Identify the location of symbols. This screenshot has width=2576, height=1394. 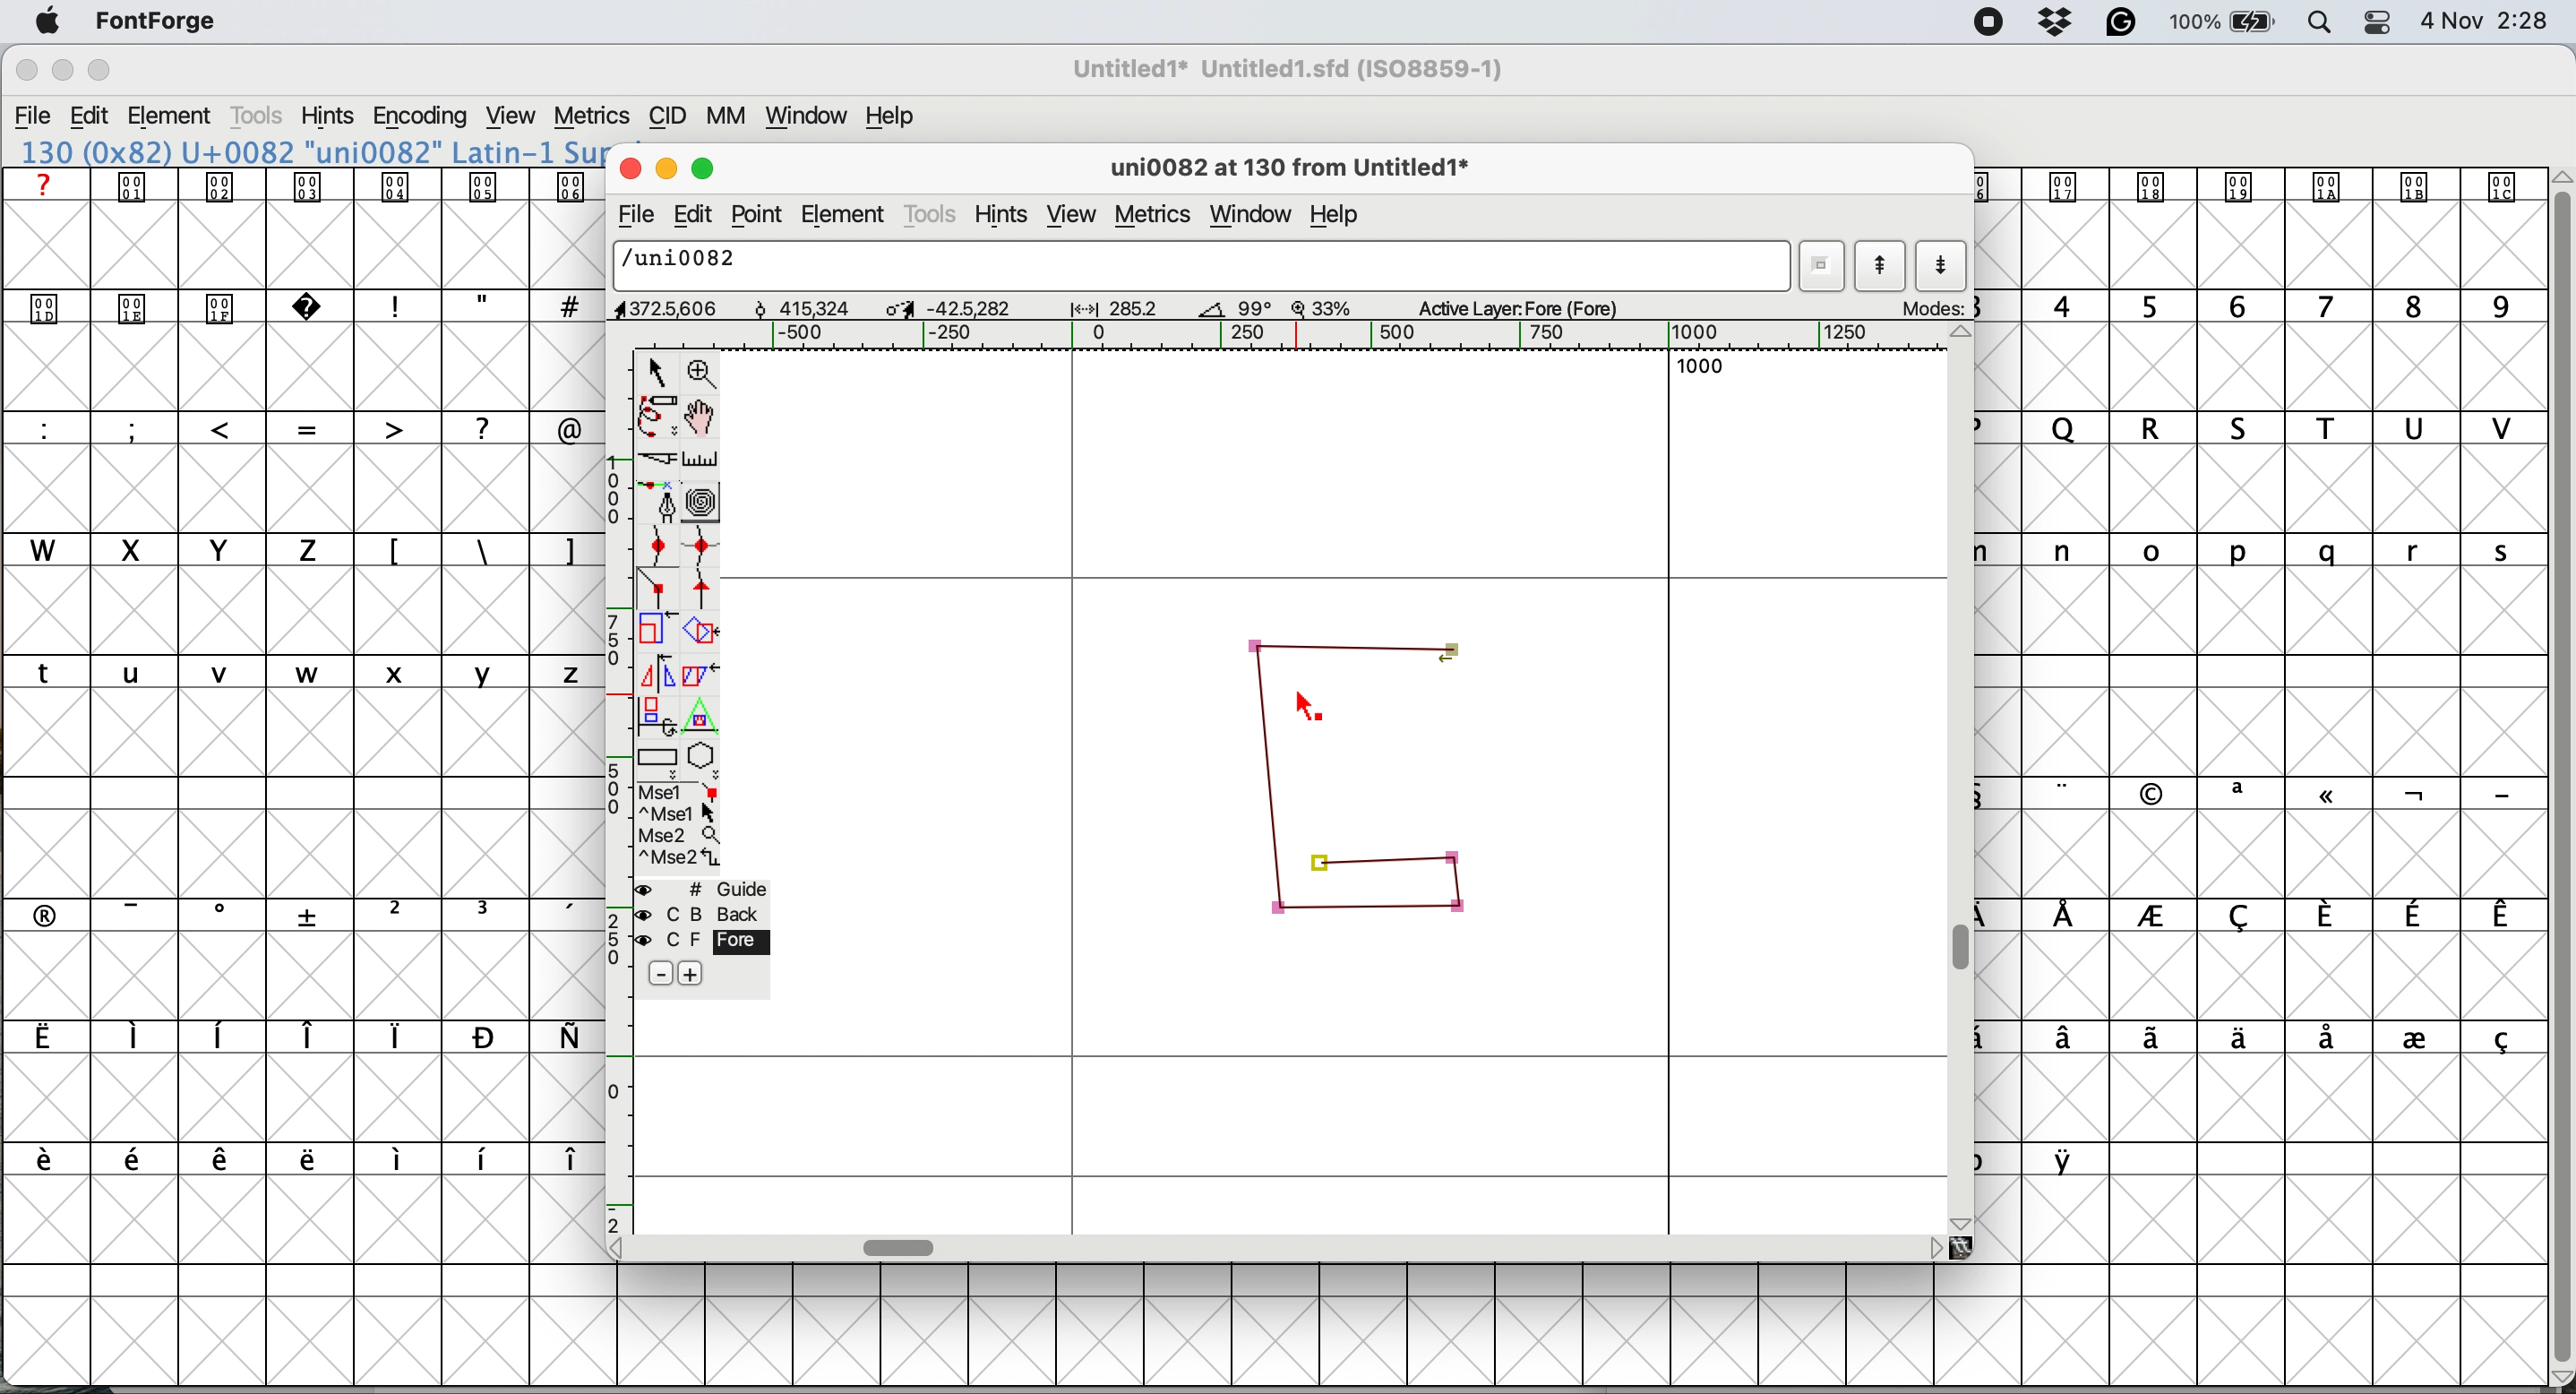
(317, 913).